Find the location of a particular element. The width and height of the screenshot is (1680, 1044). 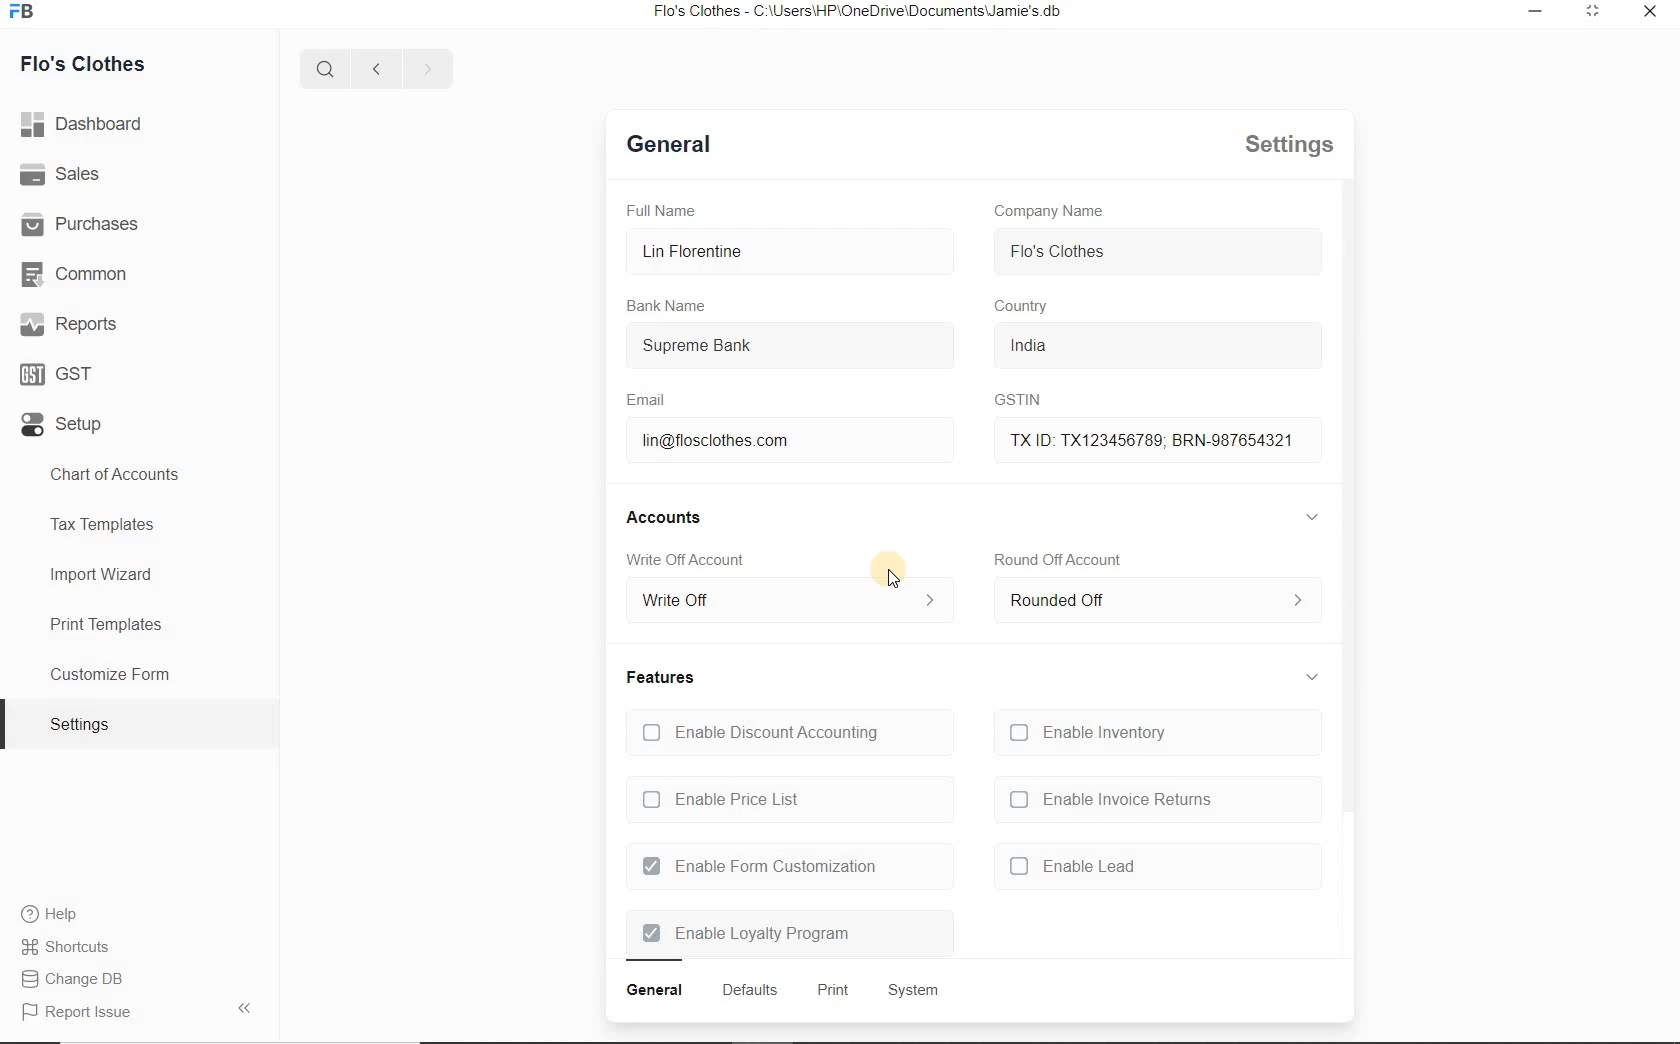

Back is located at coordinates (375, 67).